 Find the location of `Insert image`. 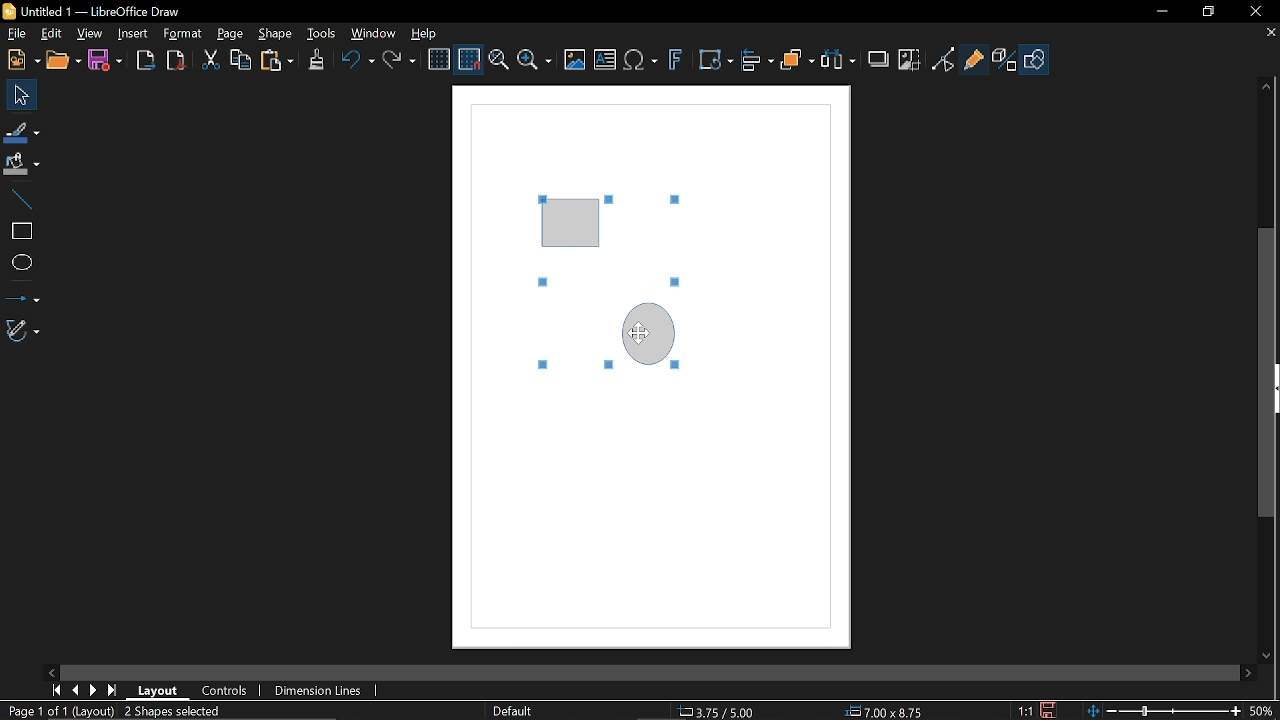

Insert image is located at coordinates (574, 60).